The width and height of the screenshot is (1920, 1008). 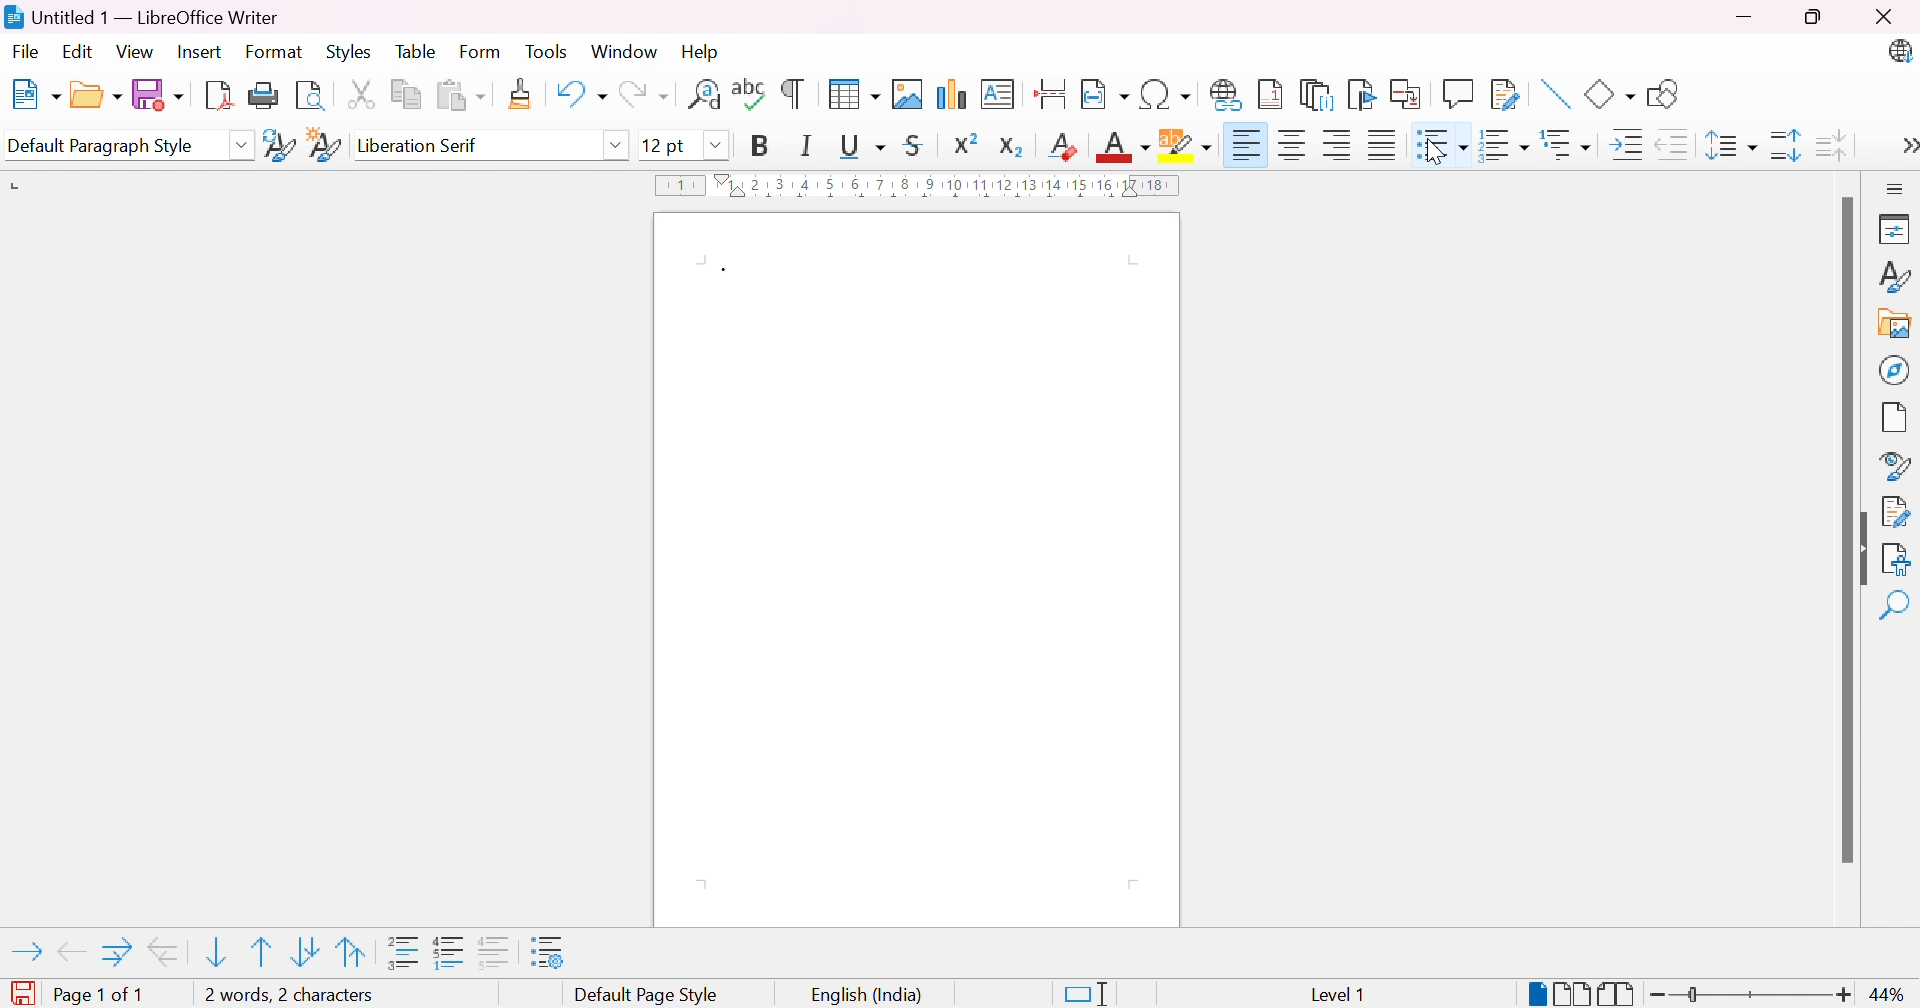 I want to click on Window, so click(x=625, y=53).